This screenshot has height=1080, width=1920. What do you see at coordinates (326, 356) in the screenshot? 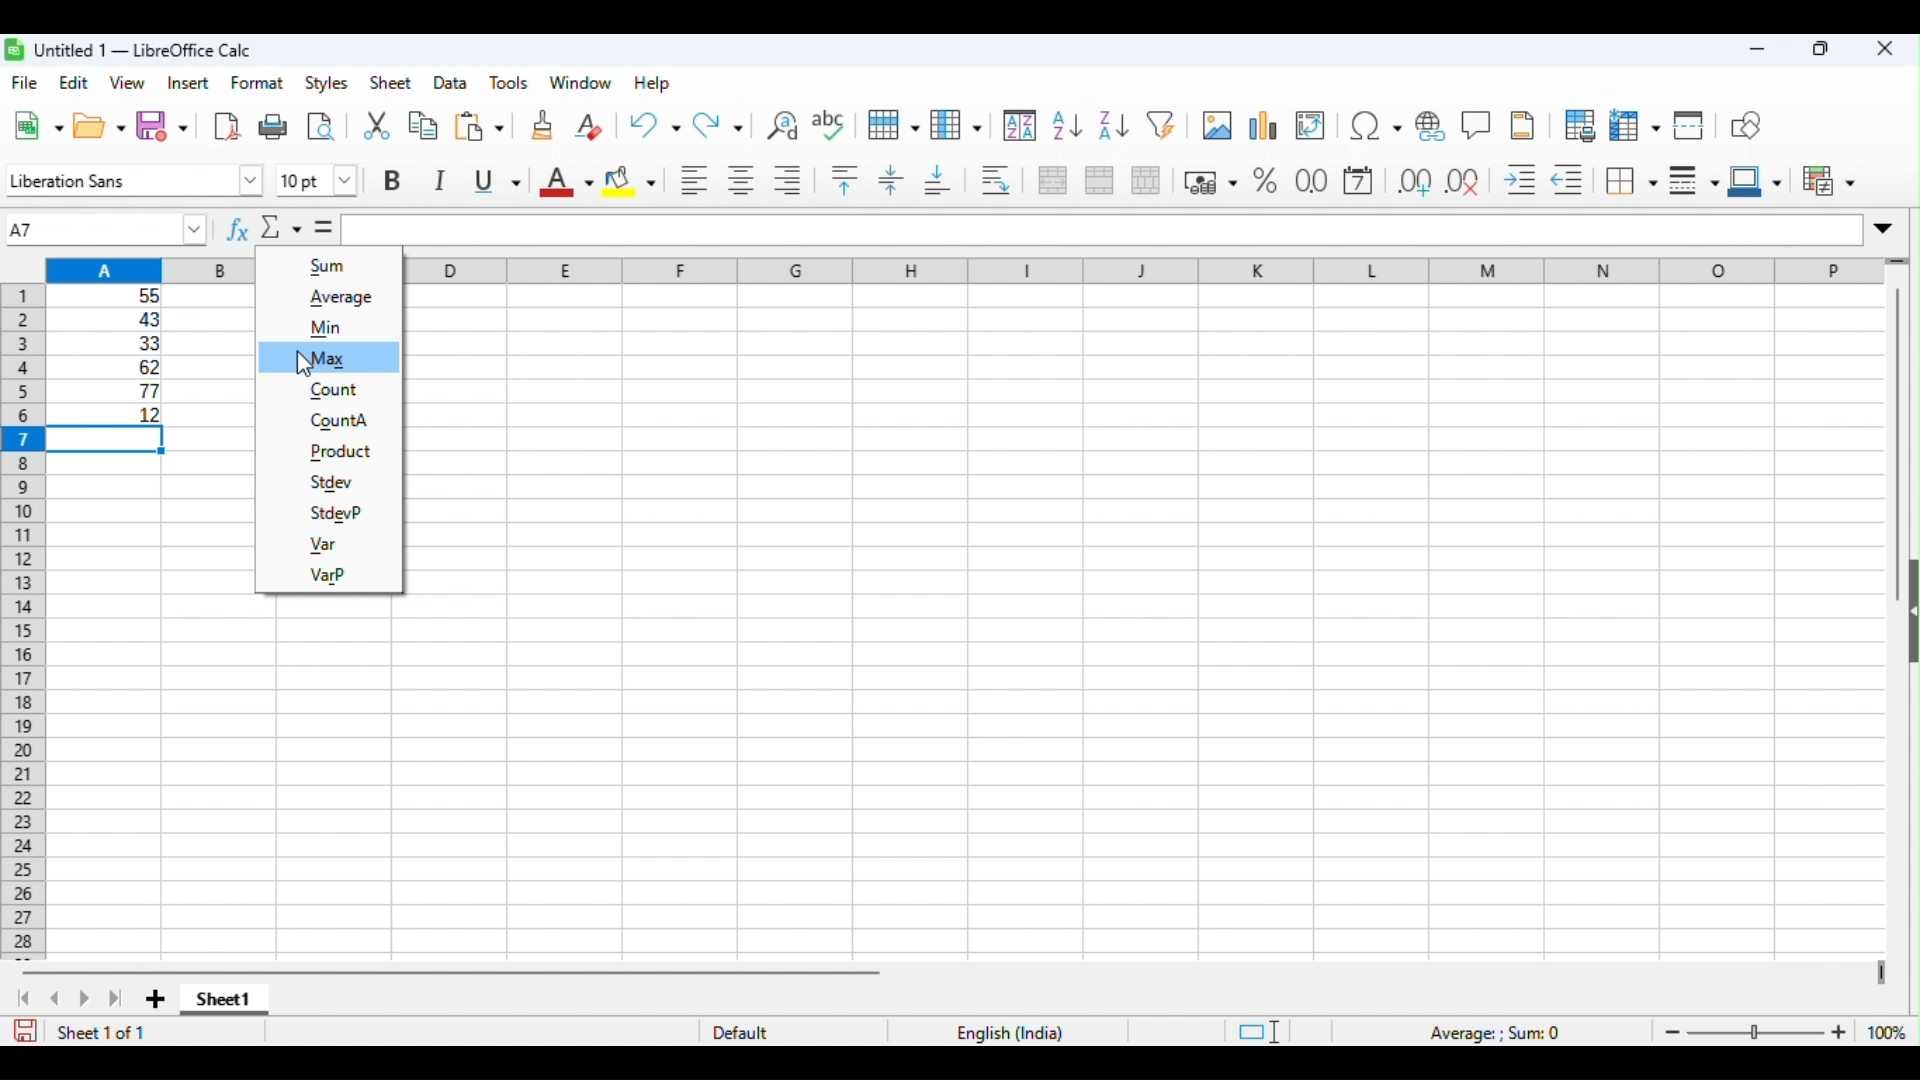
I see `Max` at bounding box center [326, 356].